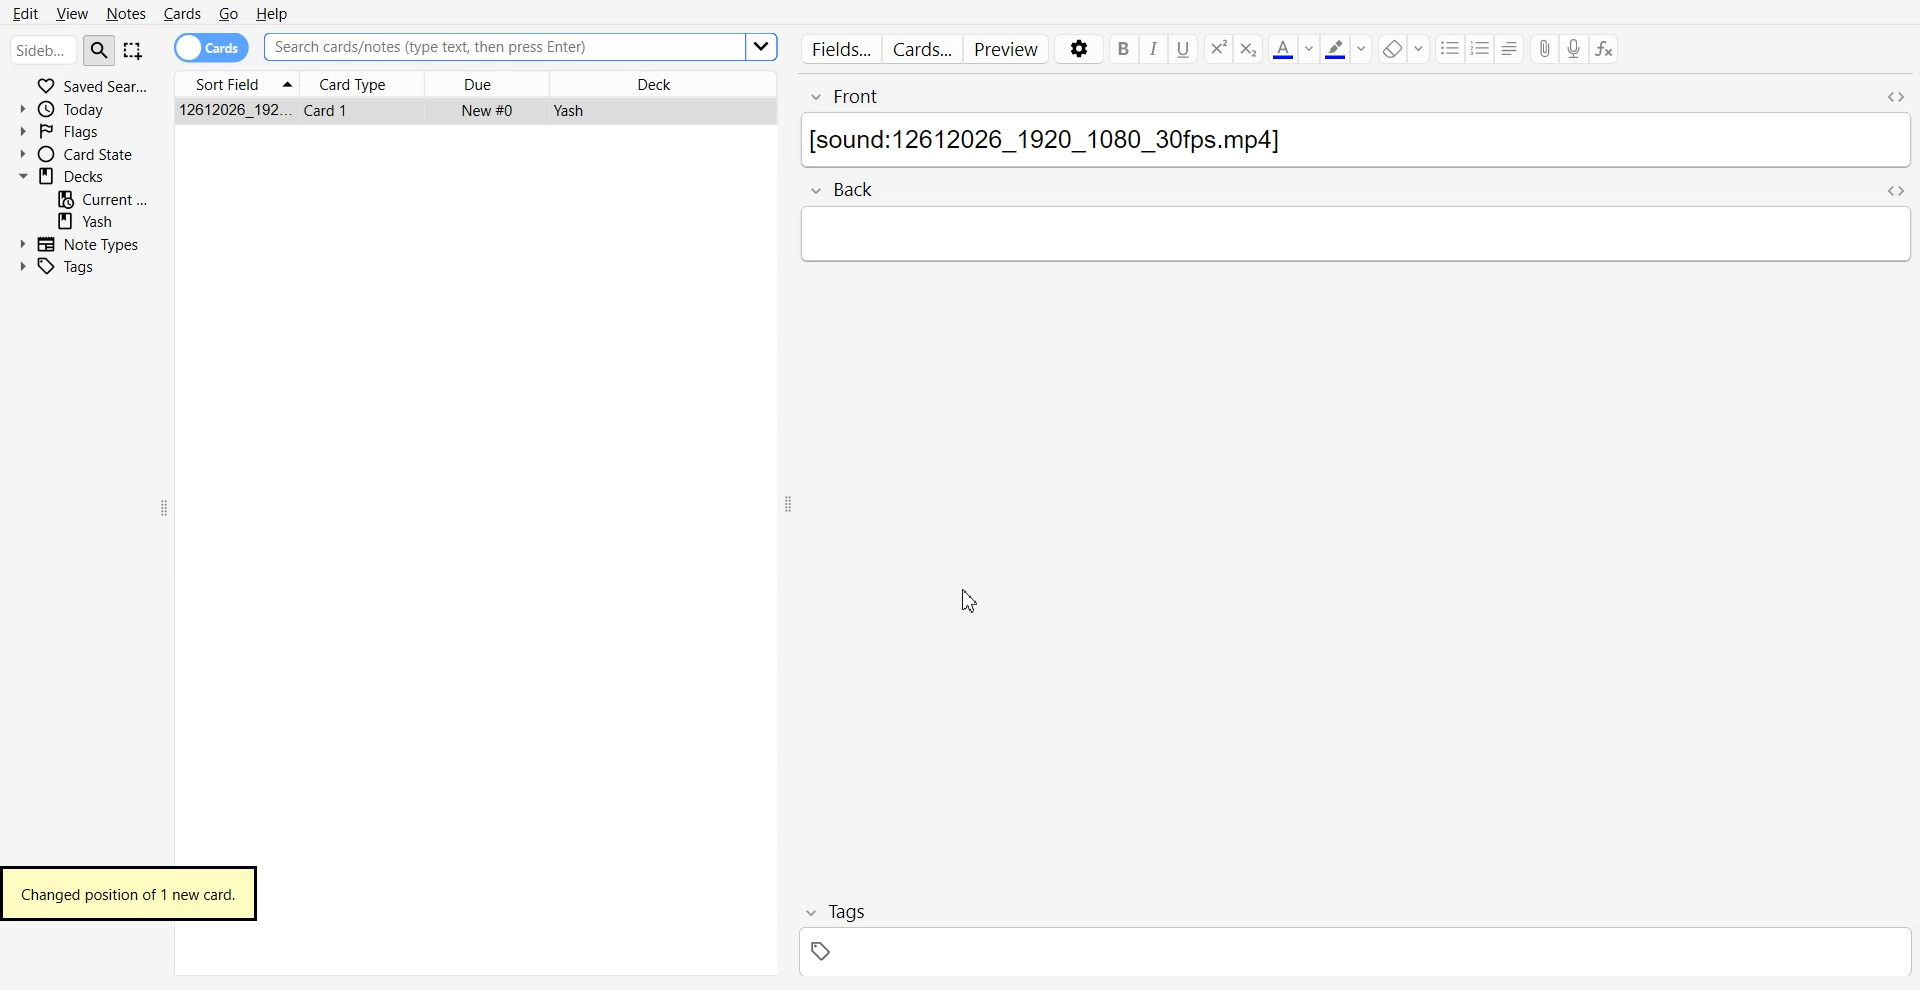 This screenshot has width=1920, height=990. I want to click on Settings, so click(1077, 50).